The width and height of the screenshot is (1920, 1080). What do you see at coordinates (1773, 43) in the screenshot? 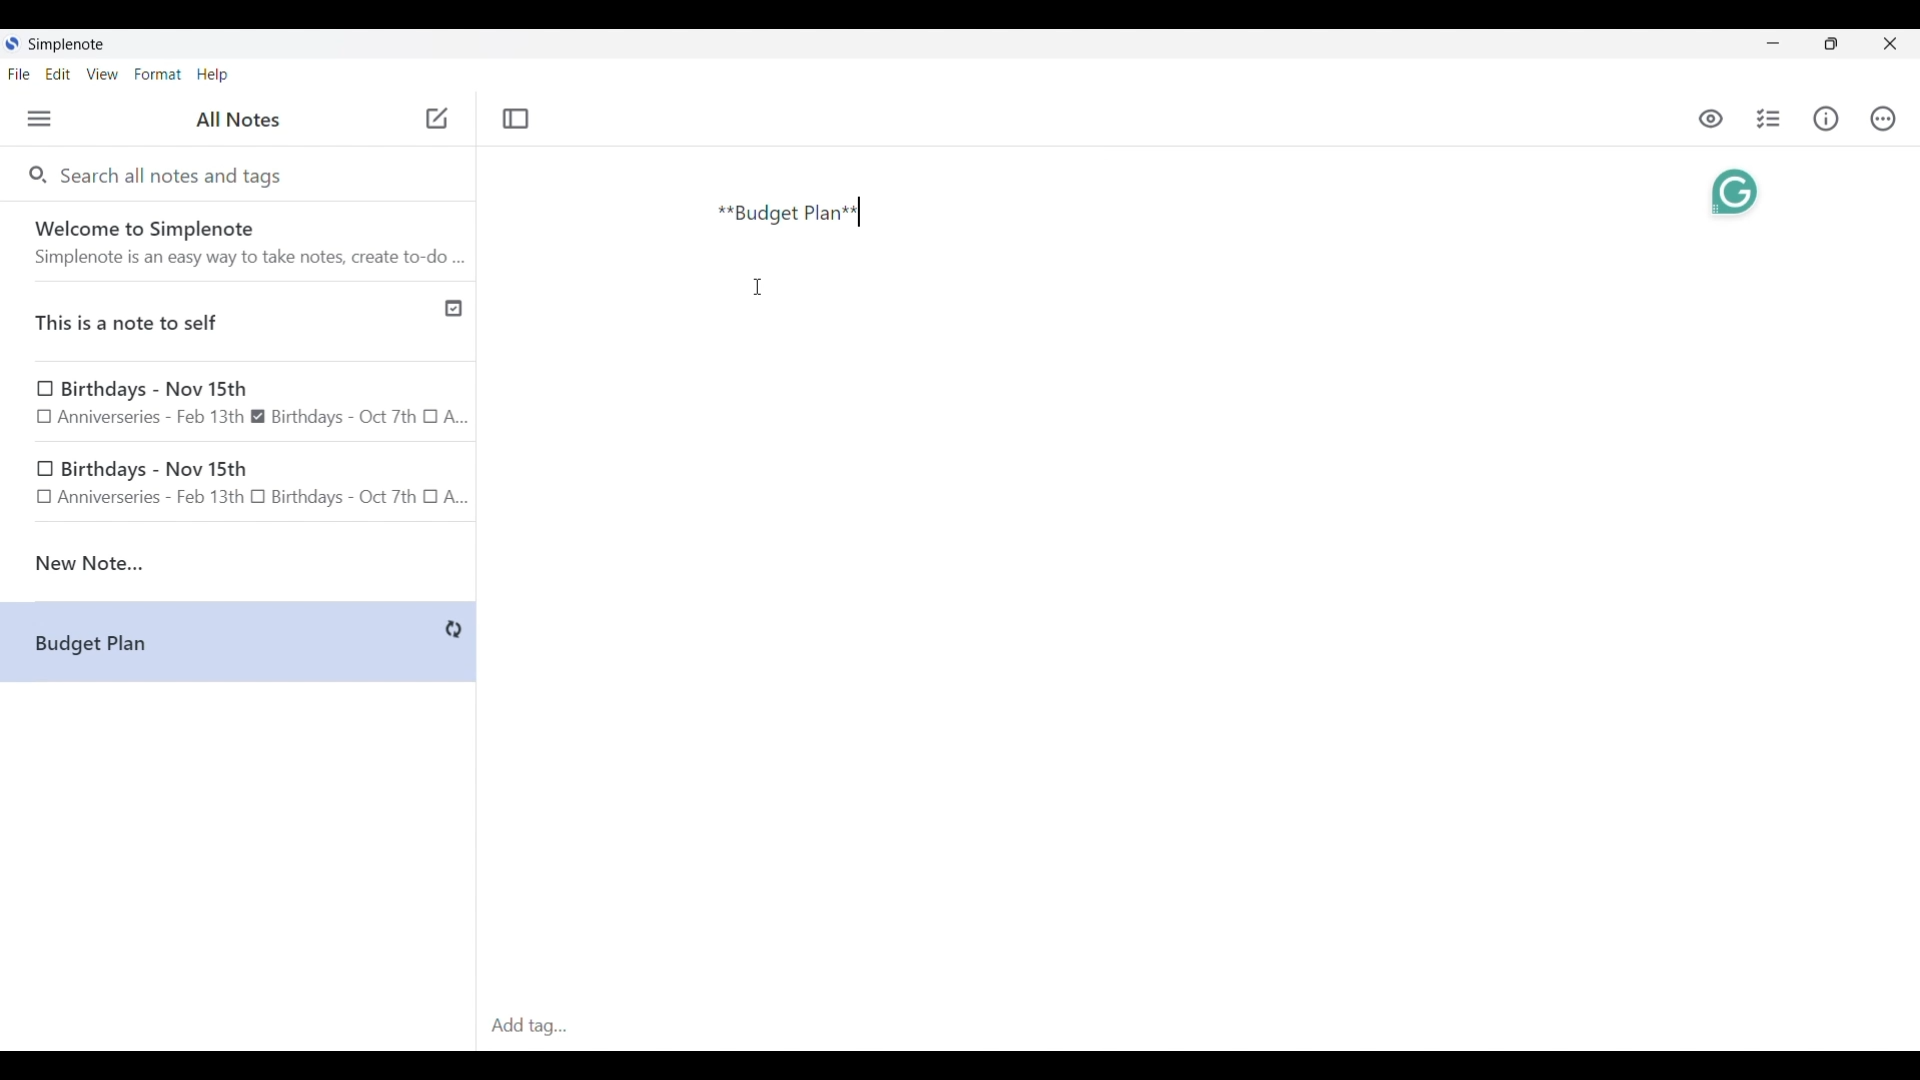
I see `Minimize` at bounding box center [1773, 43].